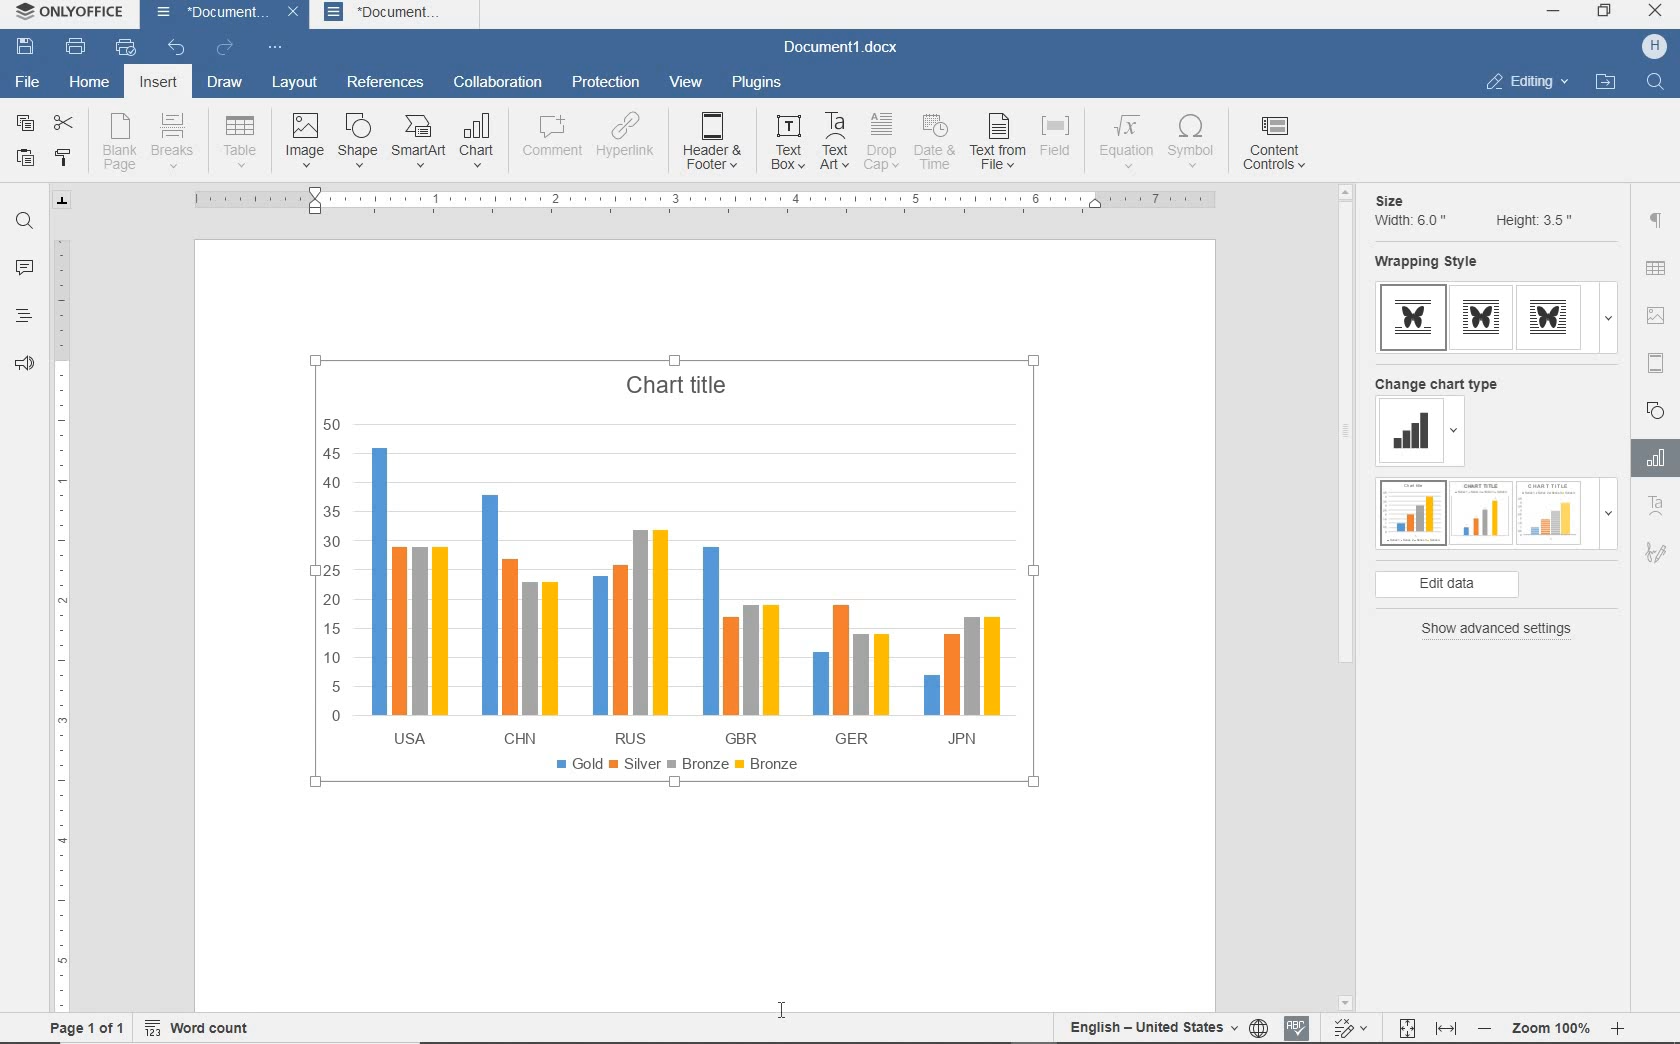  I want to click on editing, so click(1526, 84).